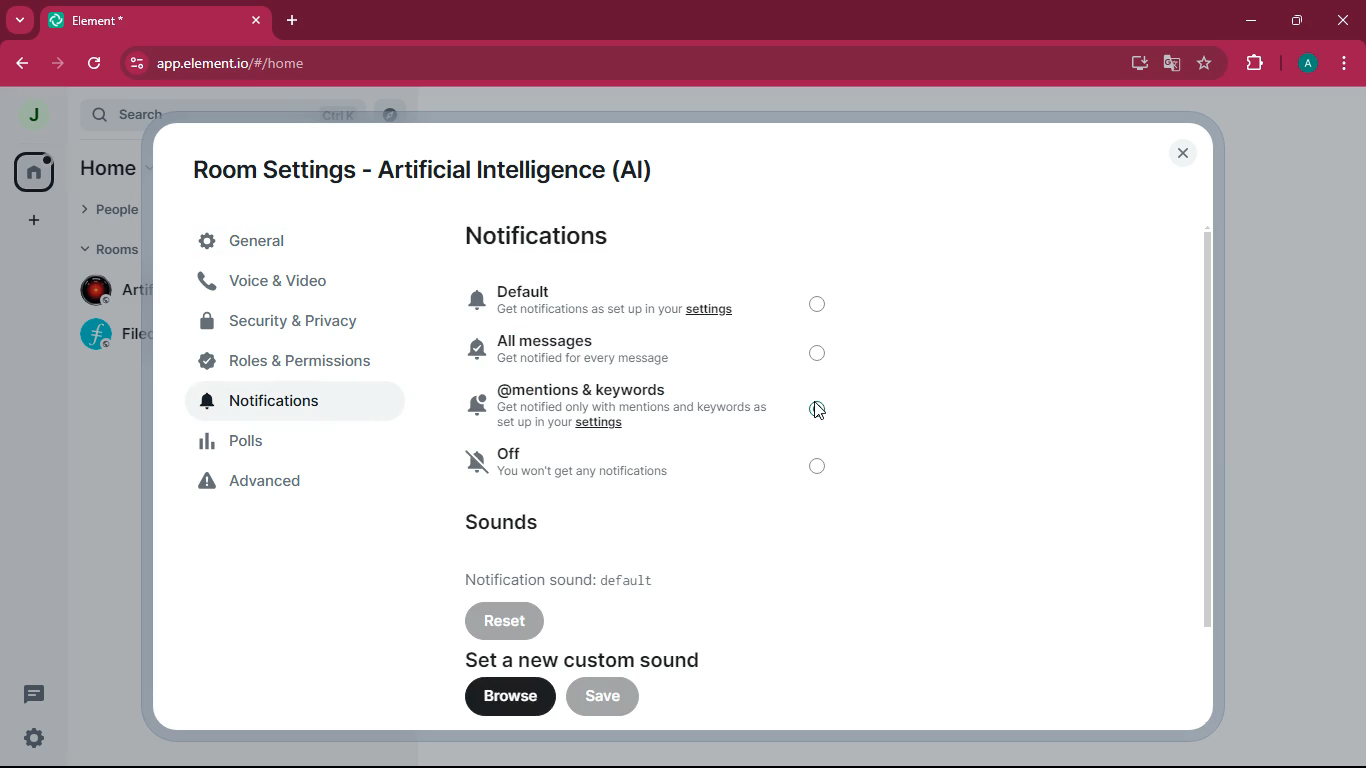  Describe the element at coordinates (821, 305) in the screenshot. I see `off` at that location.